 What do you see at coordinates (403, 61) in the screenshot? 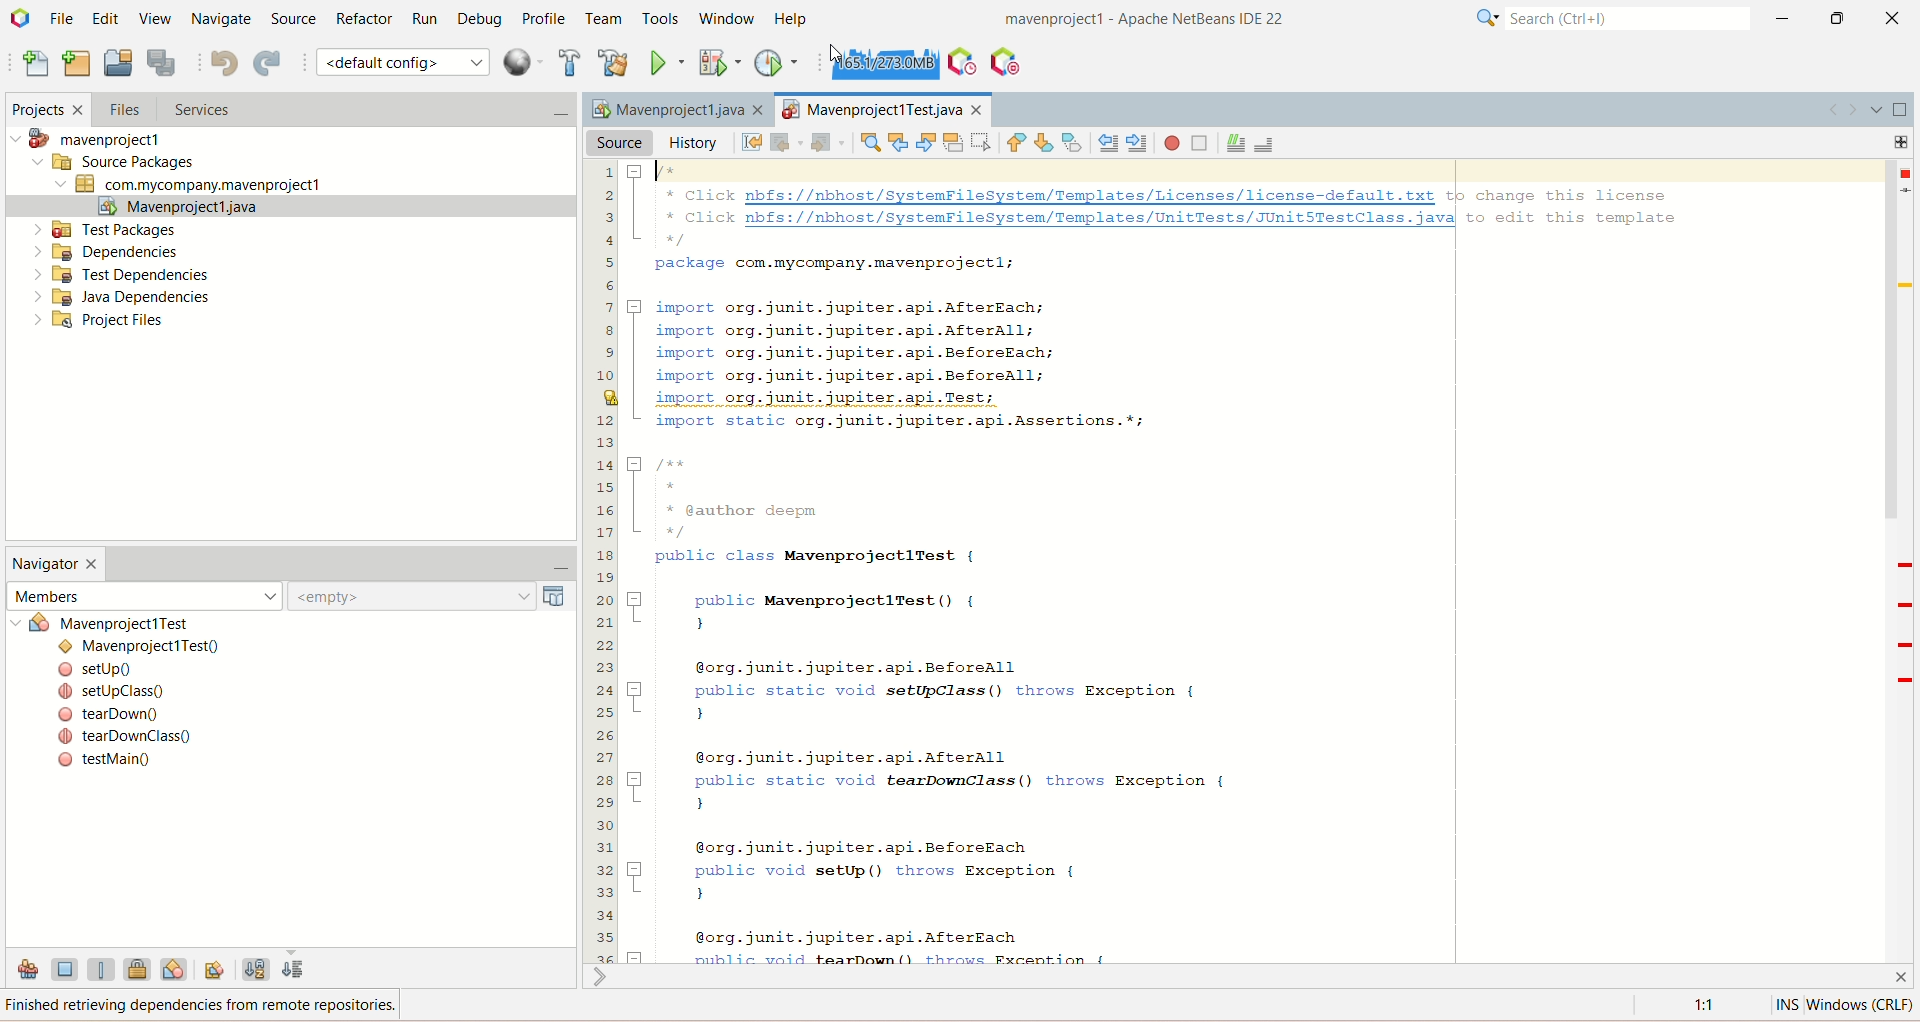
I see `default configuration` at bounding box center [403, 61].